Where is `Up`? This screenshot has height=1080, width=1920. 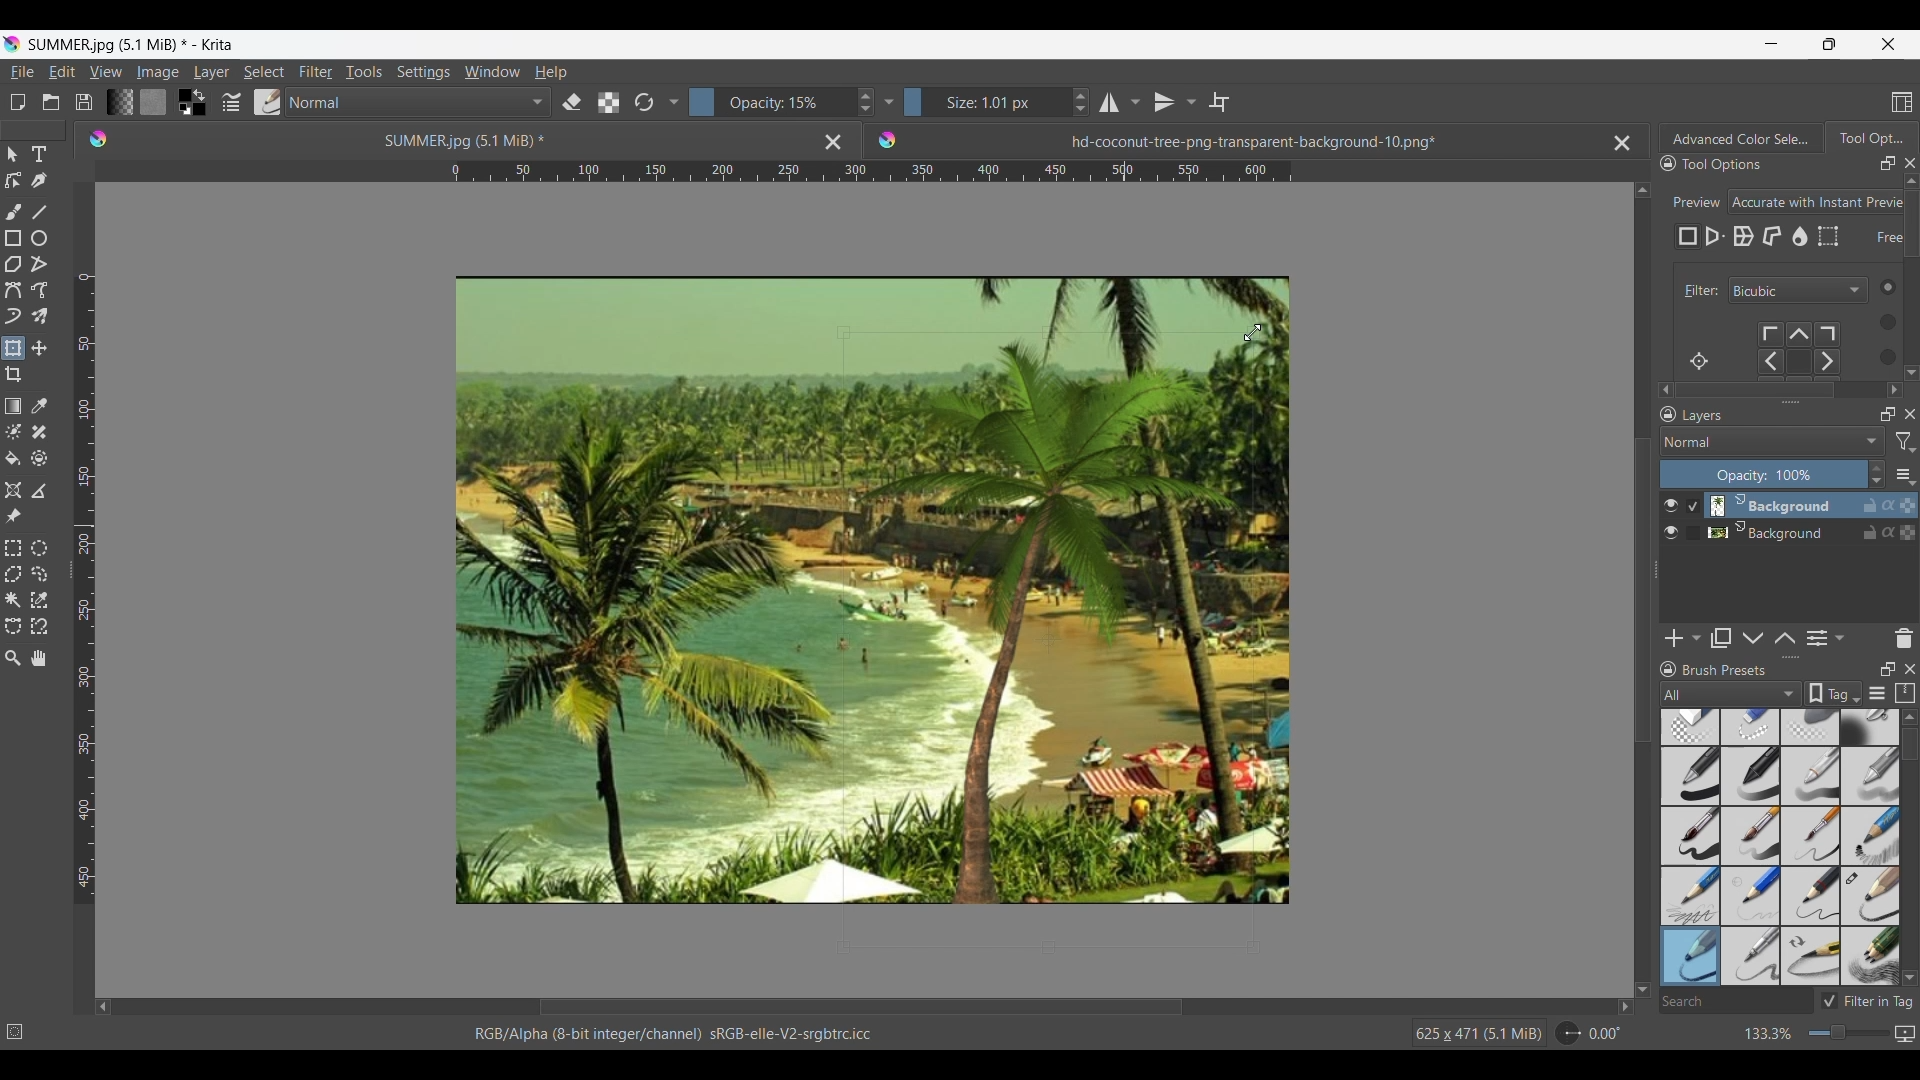
Up is located at coordinates (1643, 186).